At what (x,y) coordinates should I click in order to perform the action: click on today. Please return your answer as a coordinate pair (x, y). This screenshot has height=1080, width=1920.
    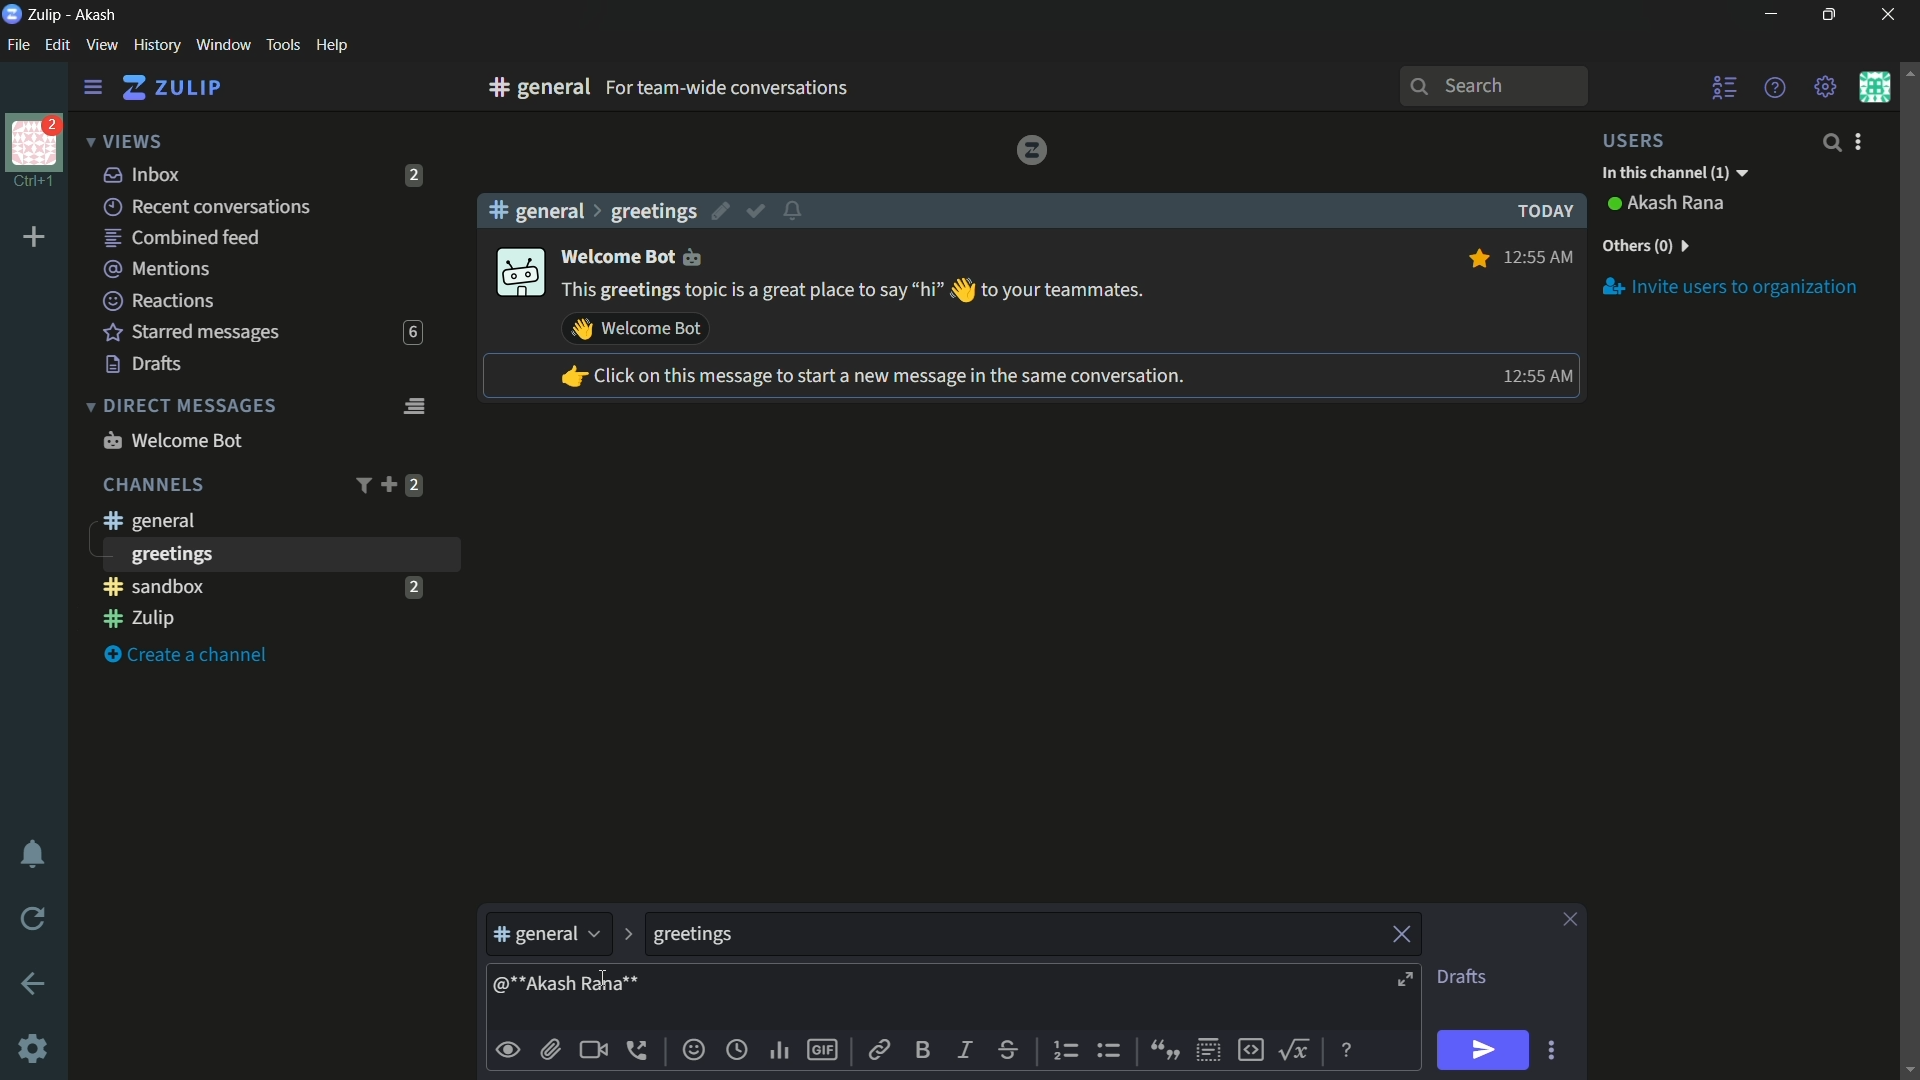
    Looking at the image, I should click on (1540, 211).